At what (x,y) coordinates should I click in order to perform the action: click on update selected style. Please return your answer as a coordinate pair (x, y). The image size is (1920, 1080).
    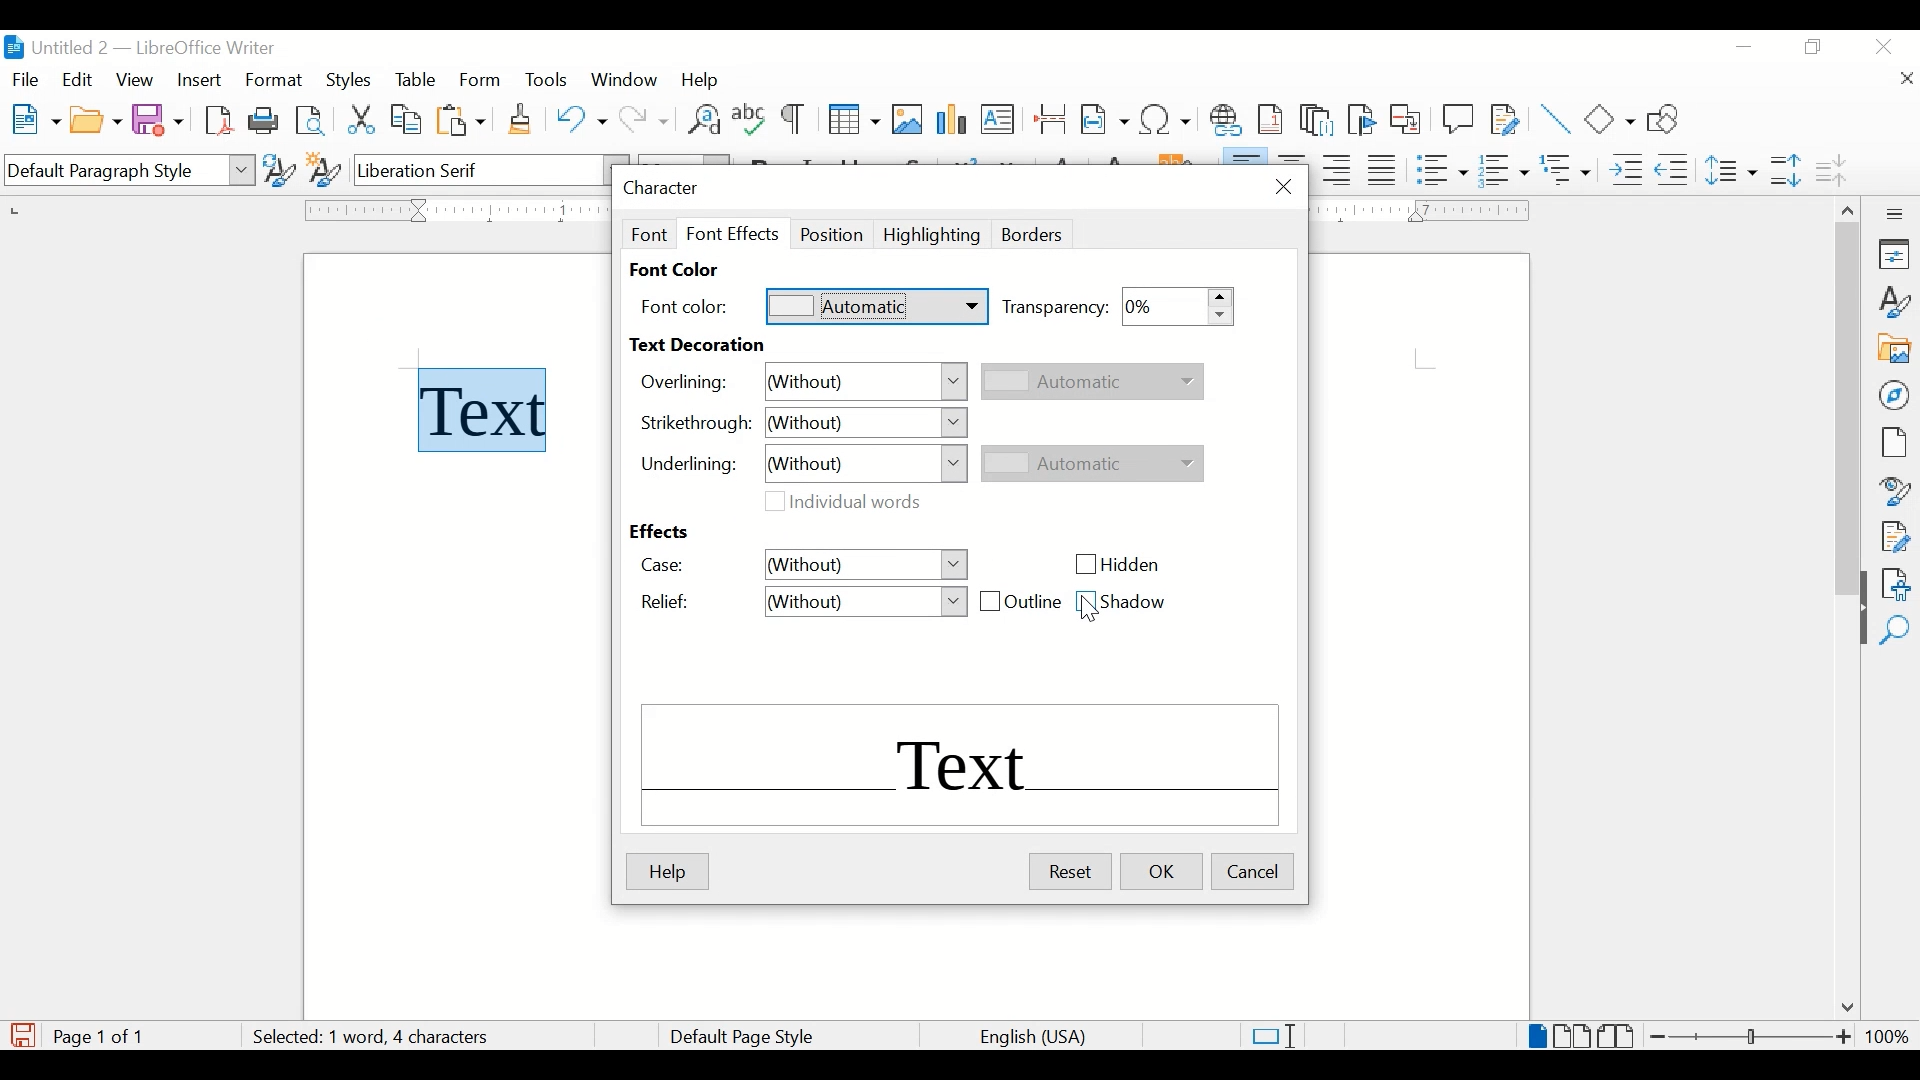
    Looking at the image, I should click on (279, 169).